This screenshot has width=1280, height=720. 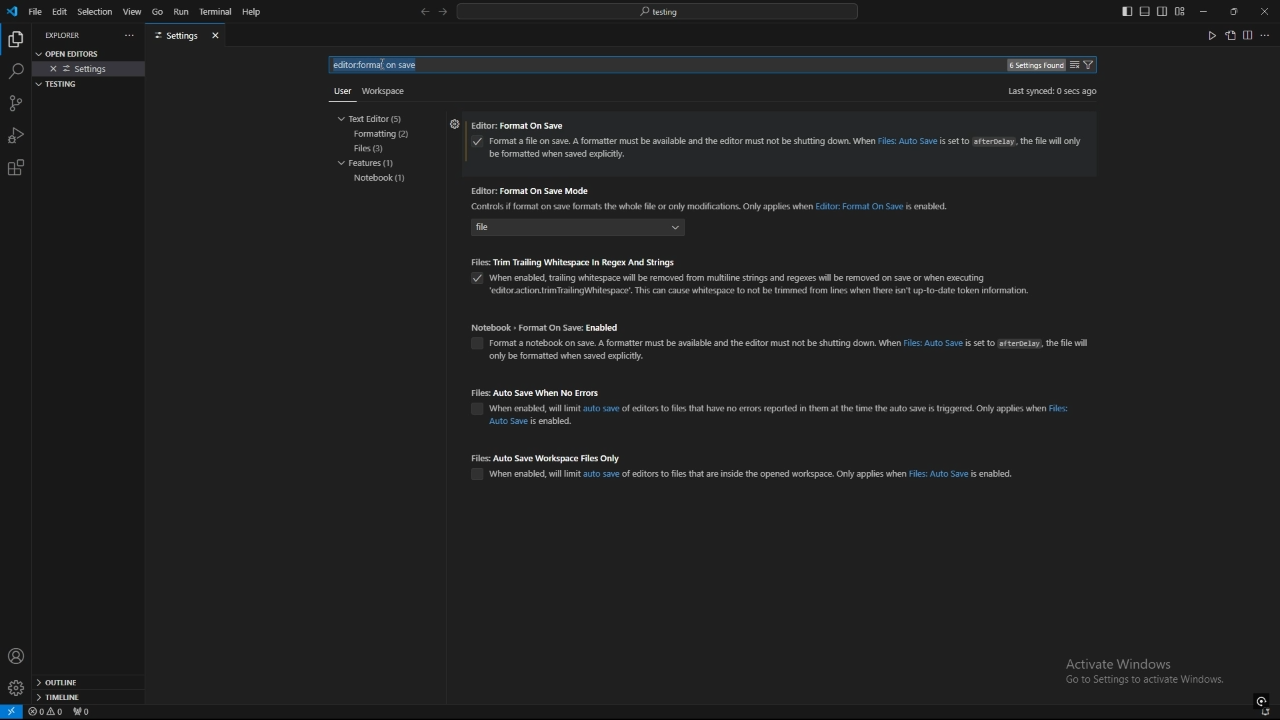 What do you see at coordinates (782, 327) in the screenshot?
I see `notebook format on save` at bounding box center [782, 327].